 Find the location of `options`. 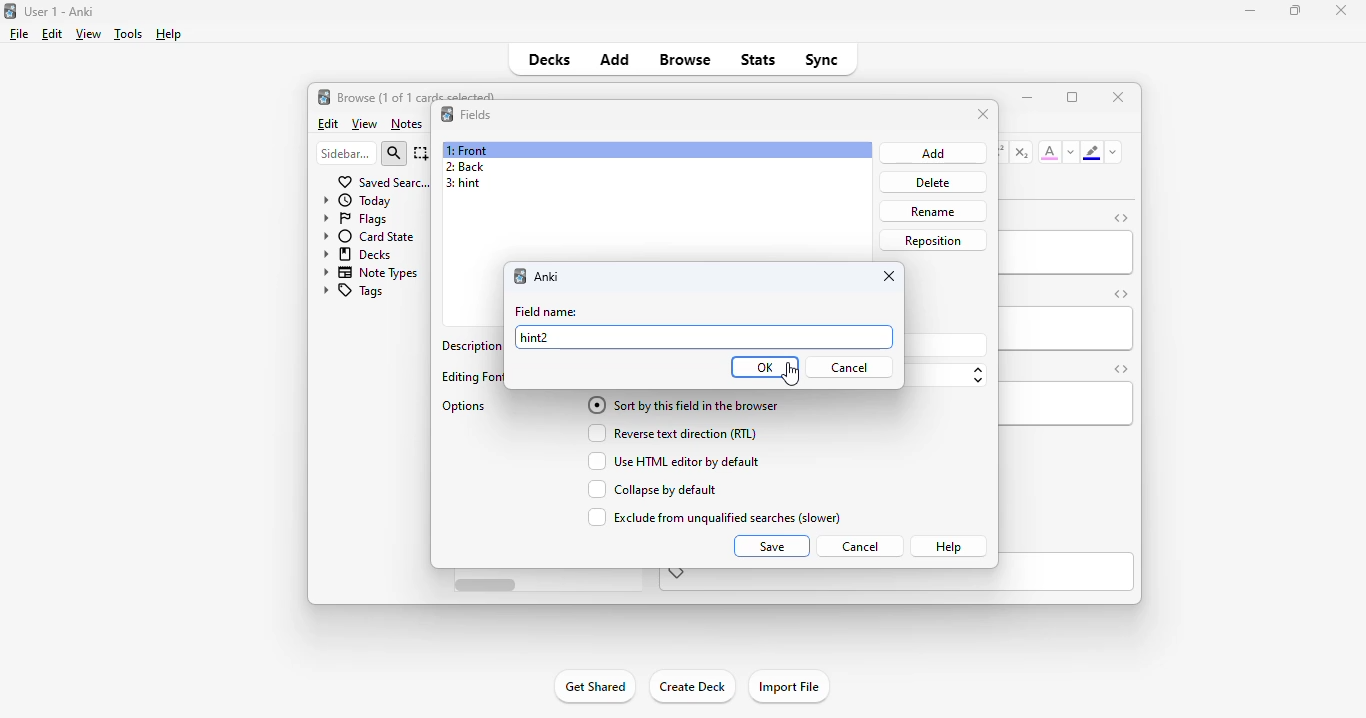

options is located at coordinates (466, 407).